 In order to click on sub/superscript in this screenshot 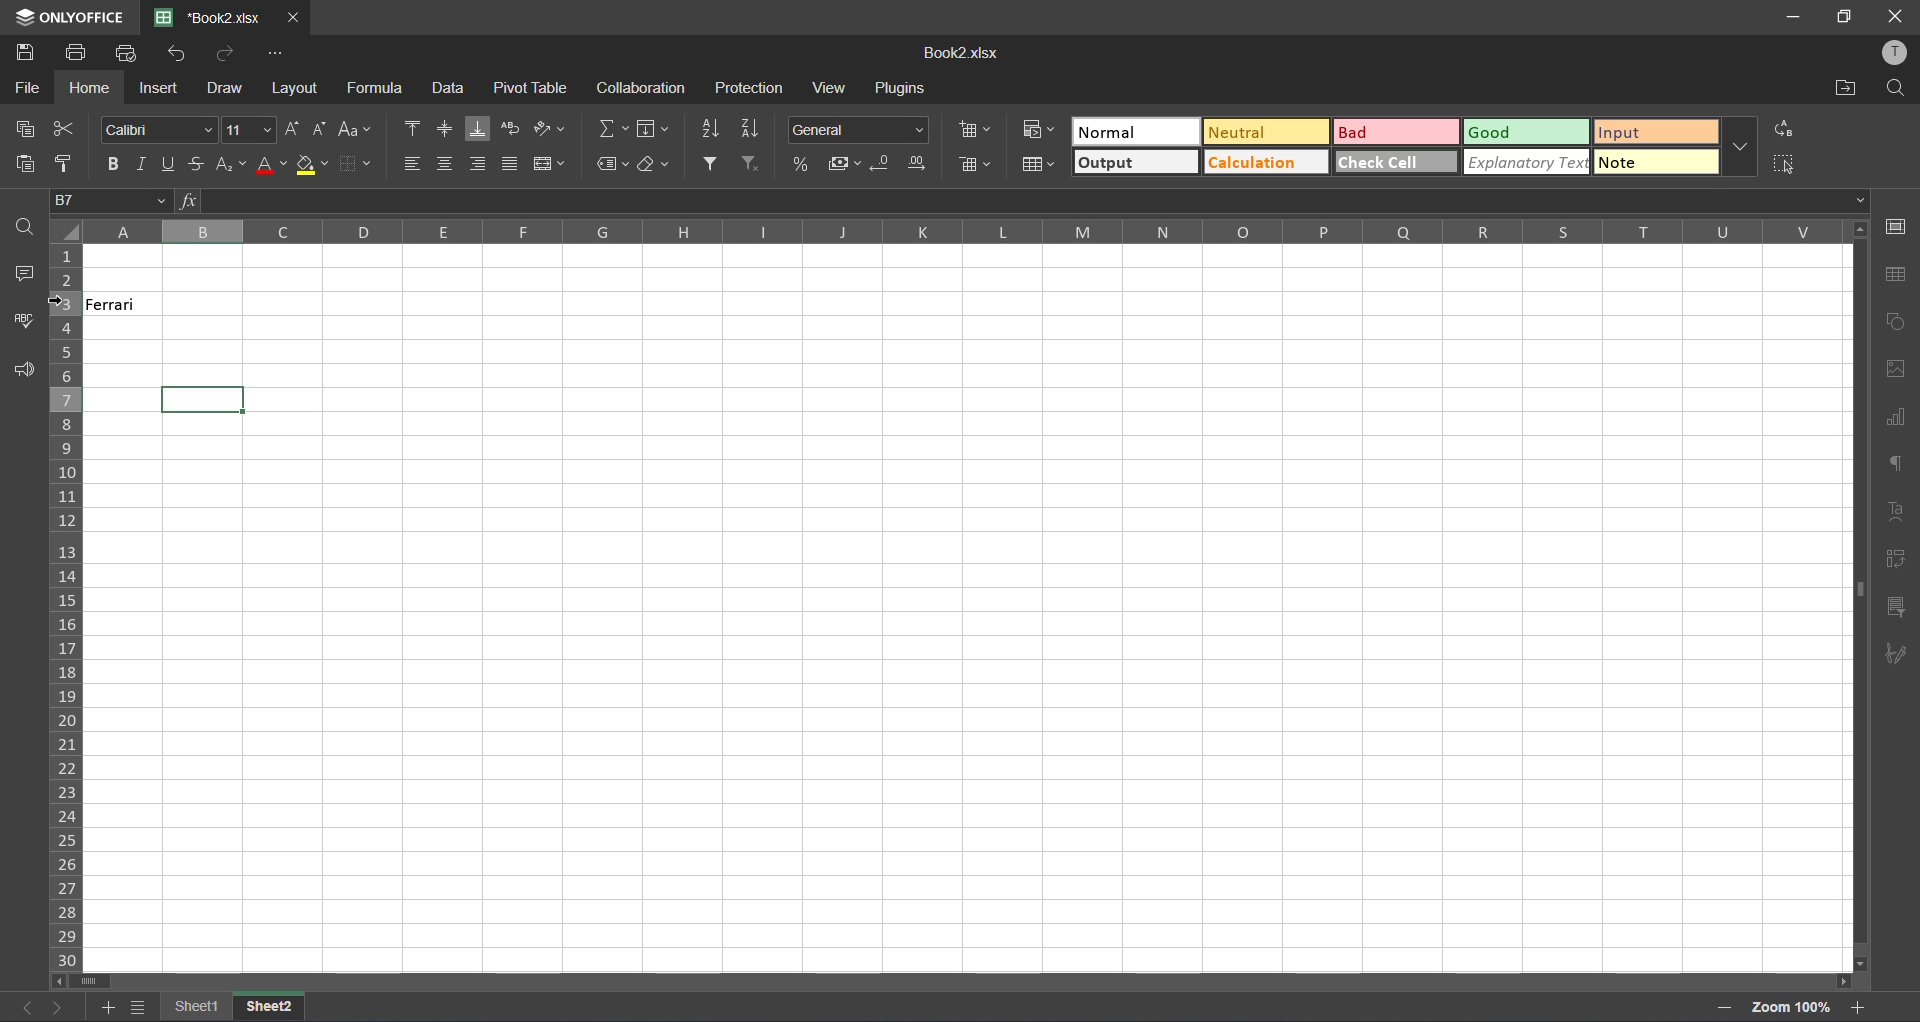, I will do `click(227, 164)`.